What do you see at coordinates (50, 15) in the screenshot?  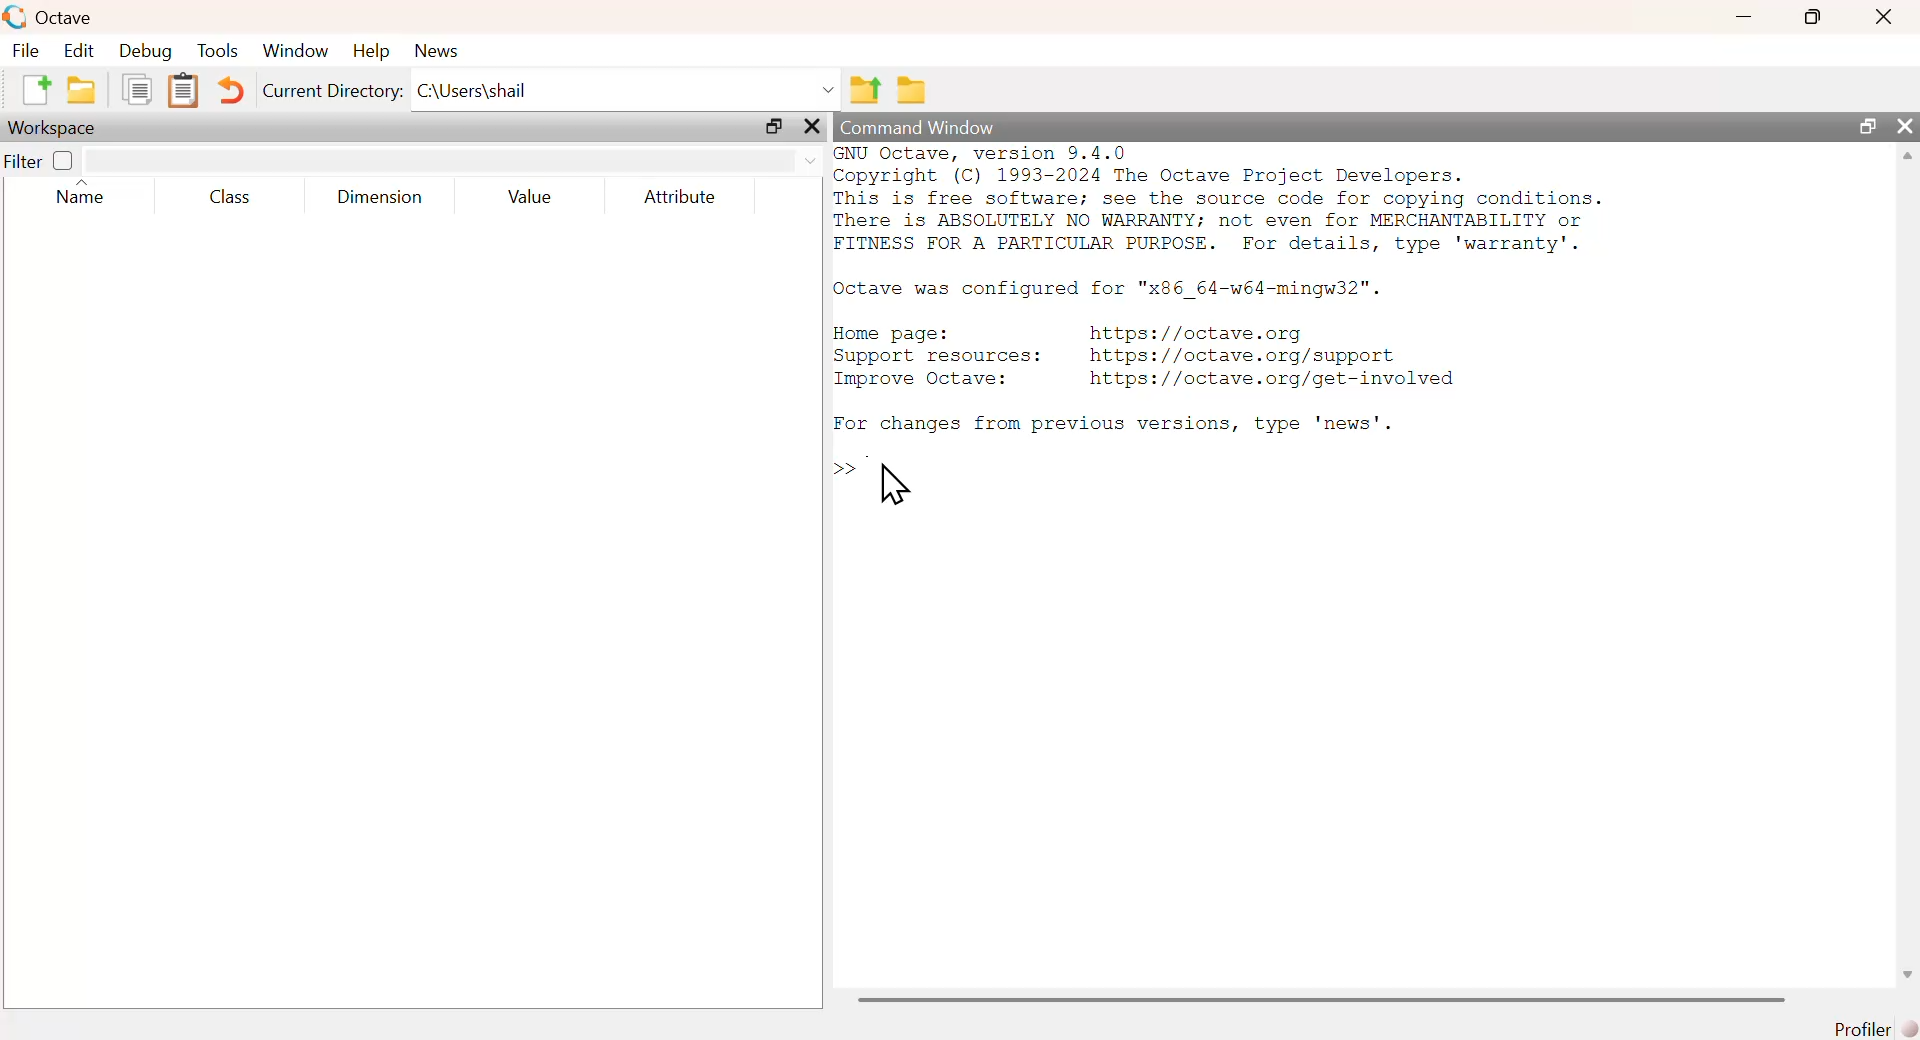 I see `octave` at bounding box center [50, 15].